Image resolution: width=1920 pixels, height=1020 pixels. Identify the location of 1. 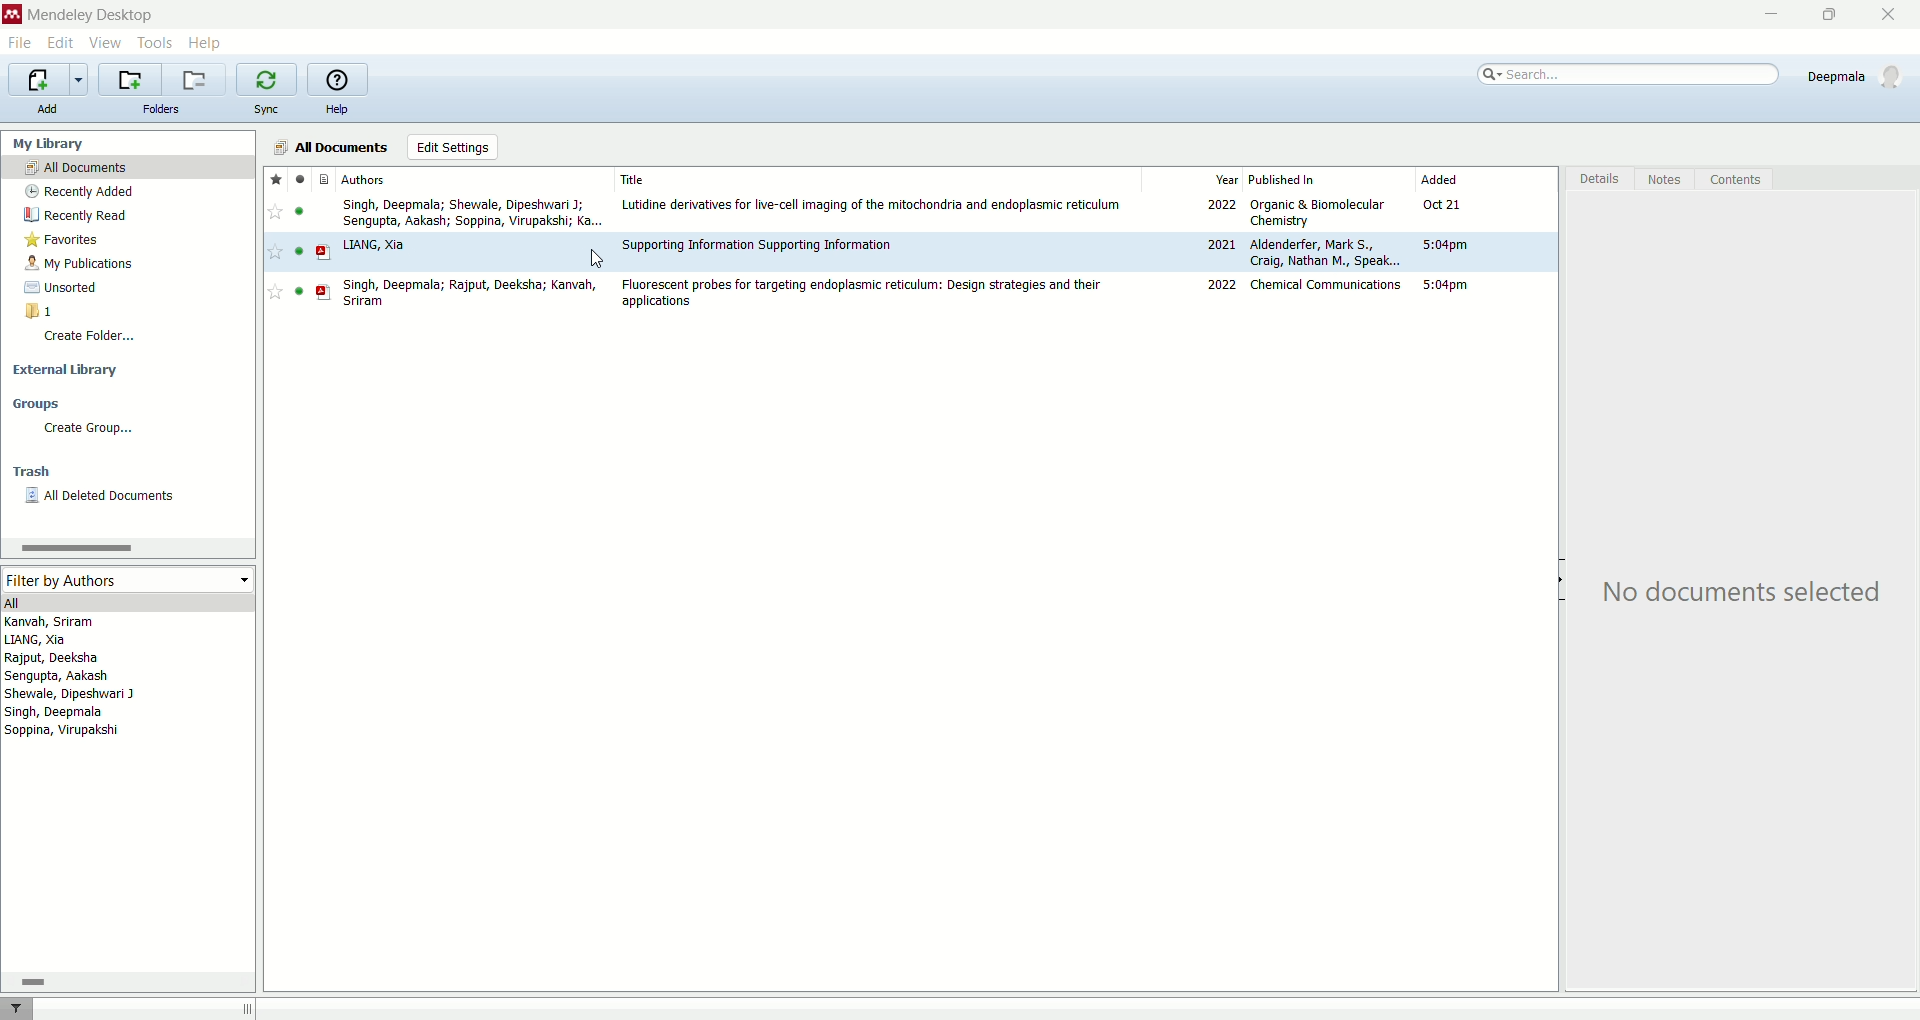
(40, 310).